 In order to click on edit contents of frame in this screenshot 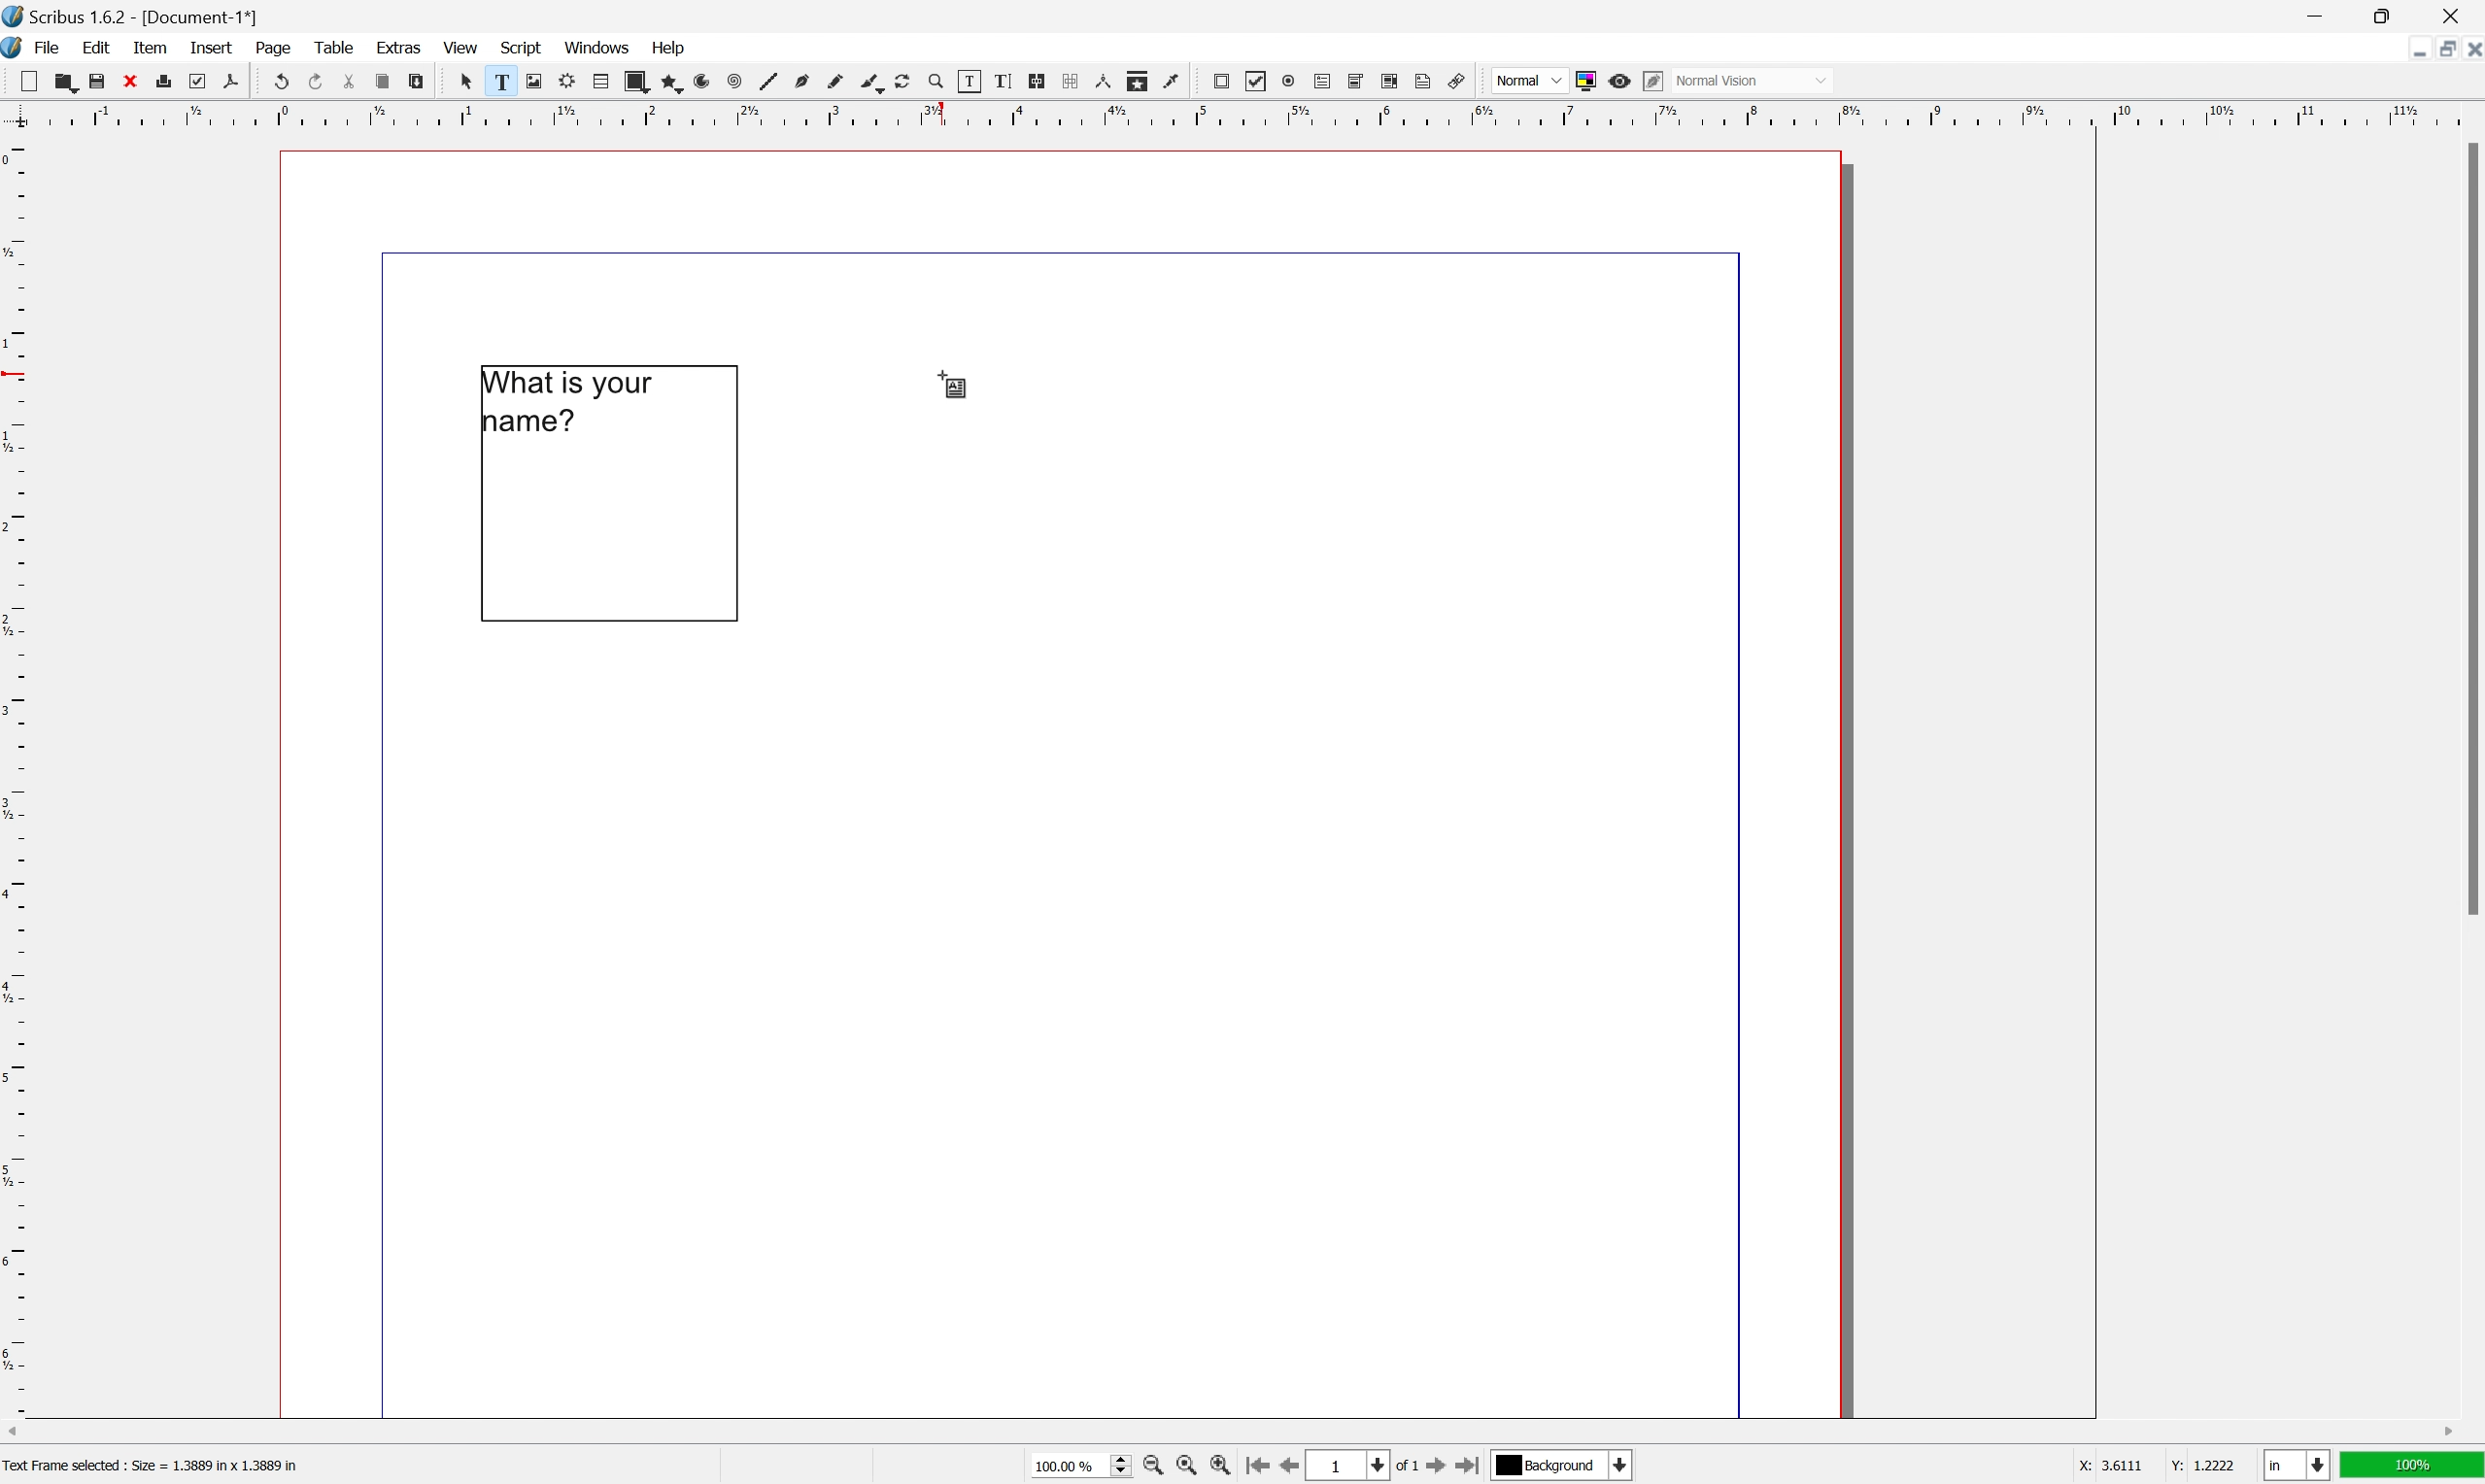, I will do `click(968, 80)`.